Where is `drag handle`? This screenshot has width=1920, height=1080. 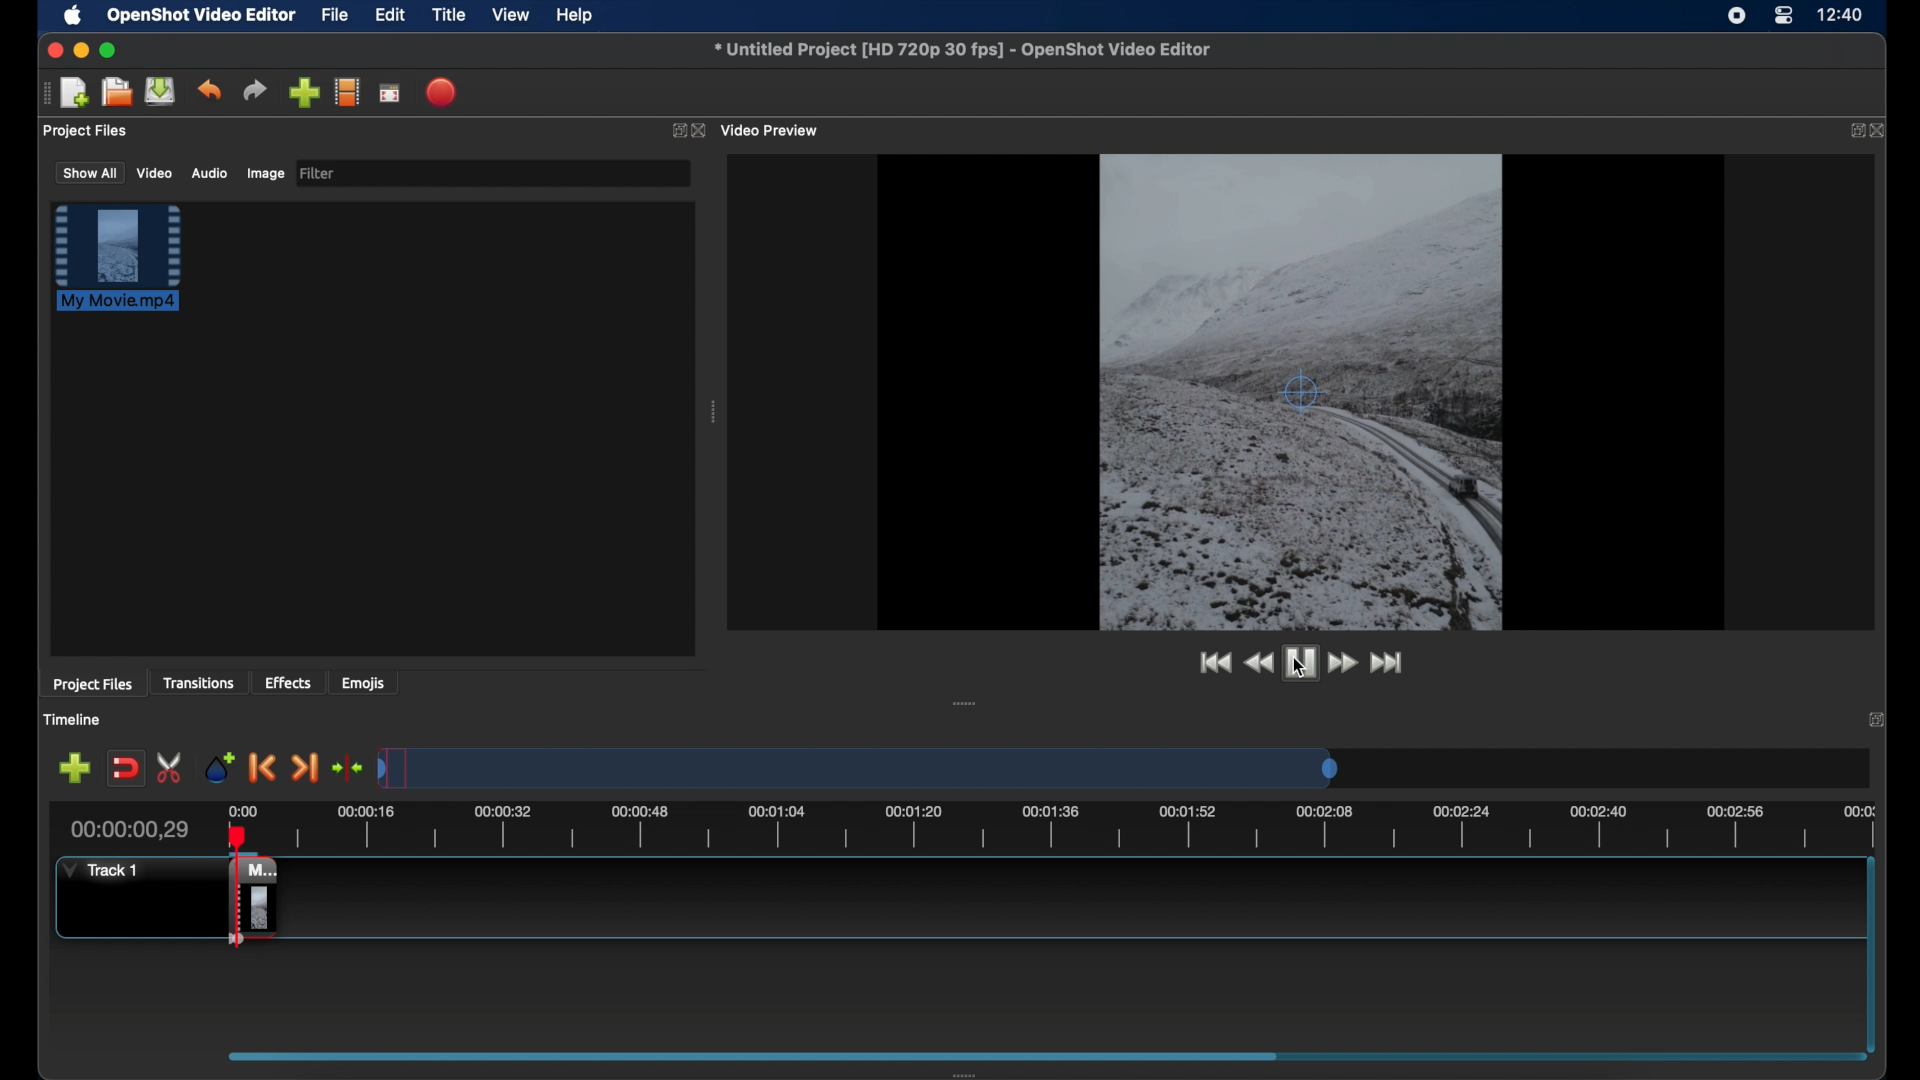 drag handle is located at coordinates (962, 704).